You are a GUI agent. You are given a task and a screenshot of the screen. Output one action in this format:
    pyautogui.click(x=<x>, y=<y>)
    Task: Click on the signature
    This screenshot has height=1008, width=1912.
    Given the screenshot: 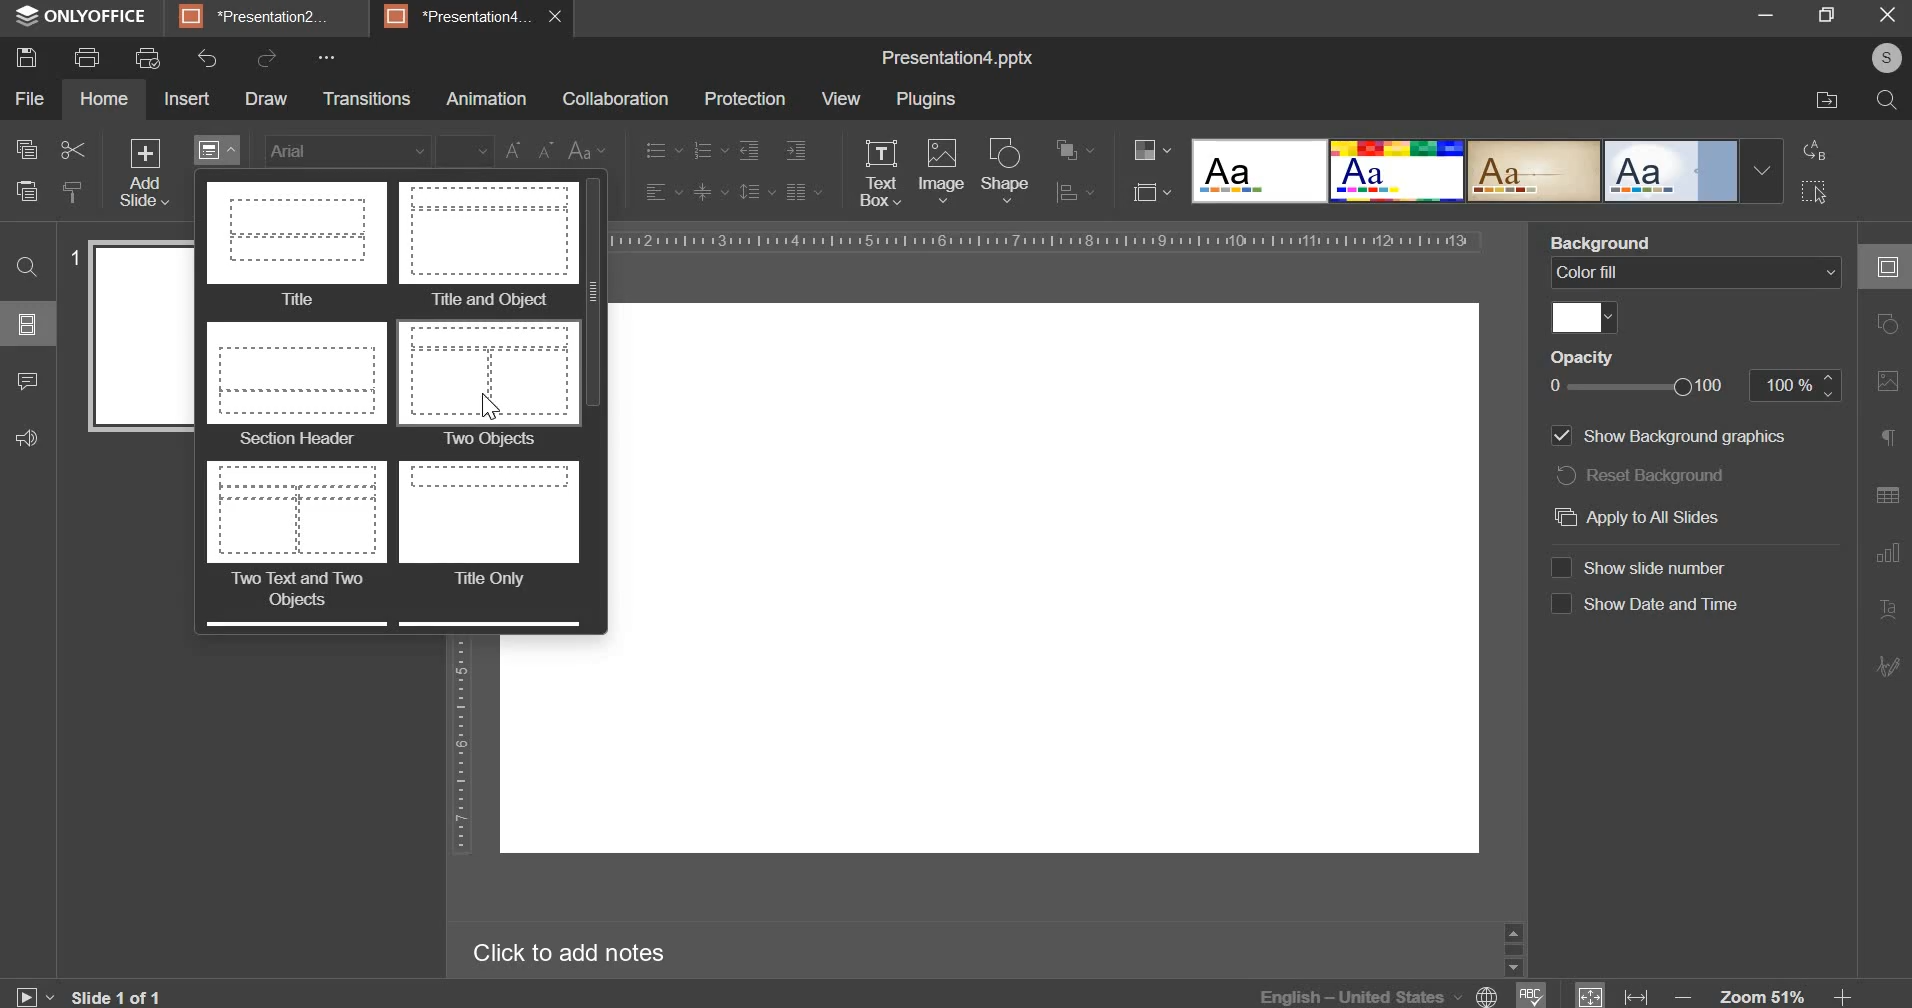 What is the action you would take?
    pyautogui.click(x=1890, y=665)
    